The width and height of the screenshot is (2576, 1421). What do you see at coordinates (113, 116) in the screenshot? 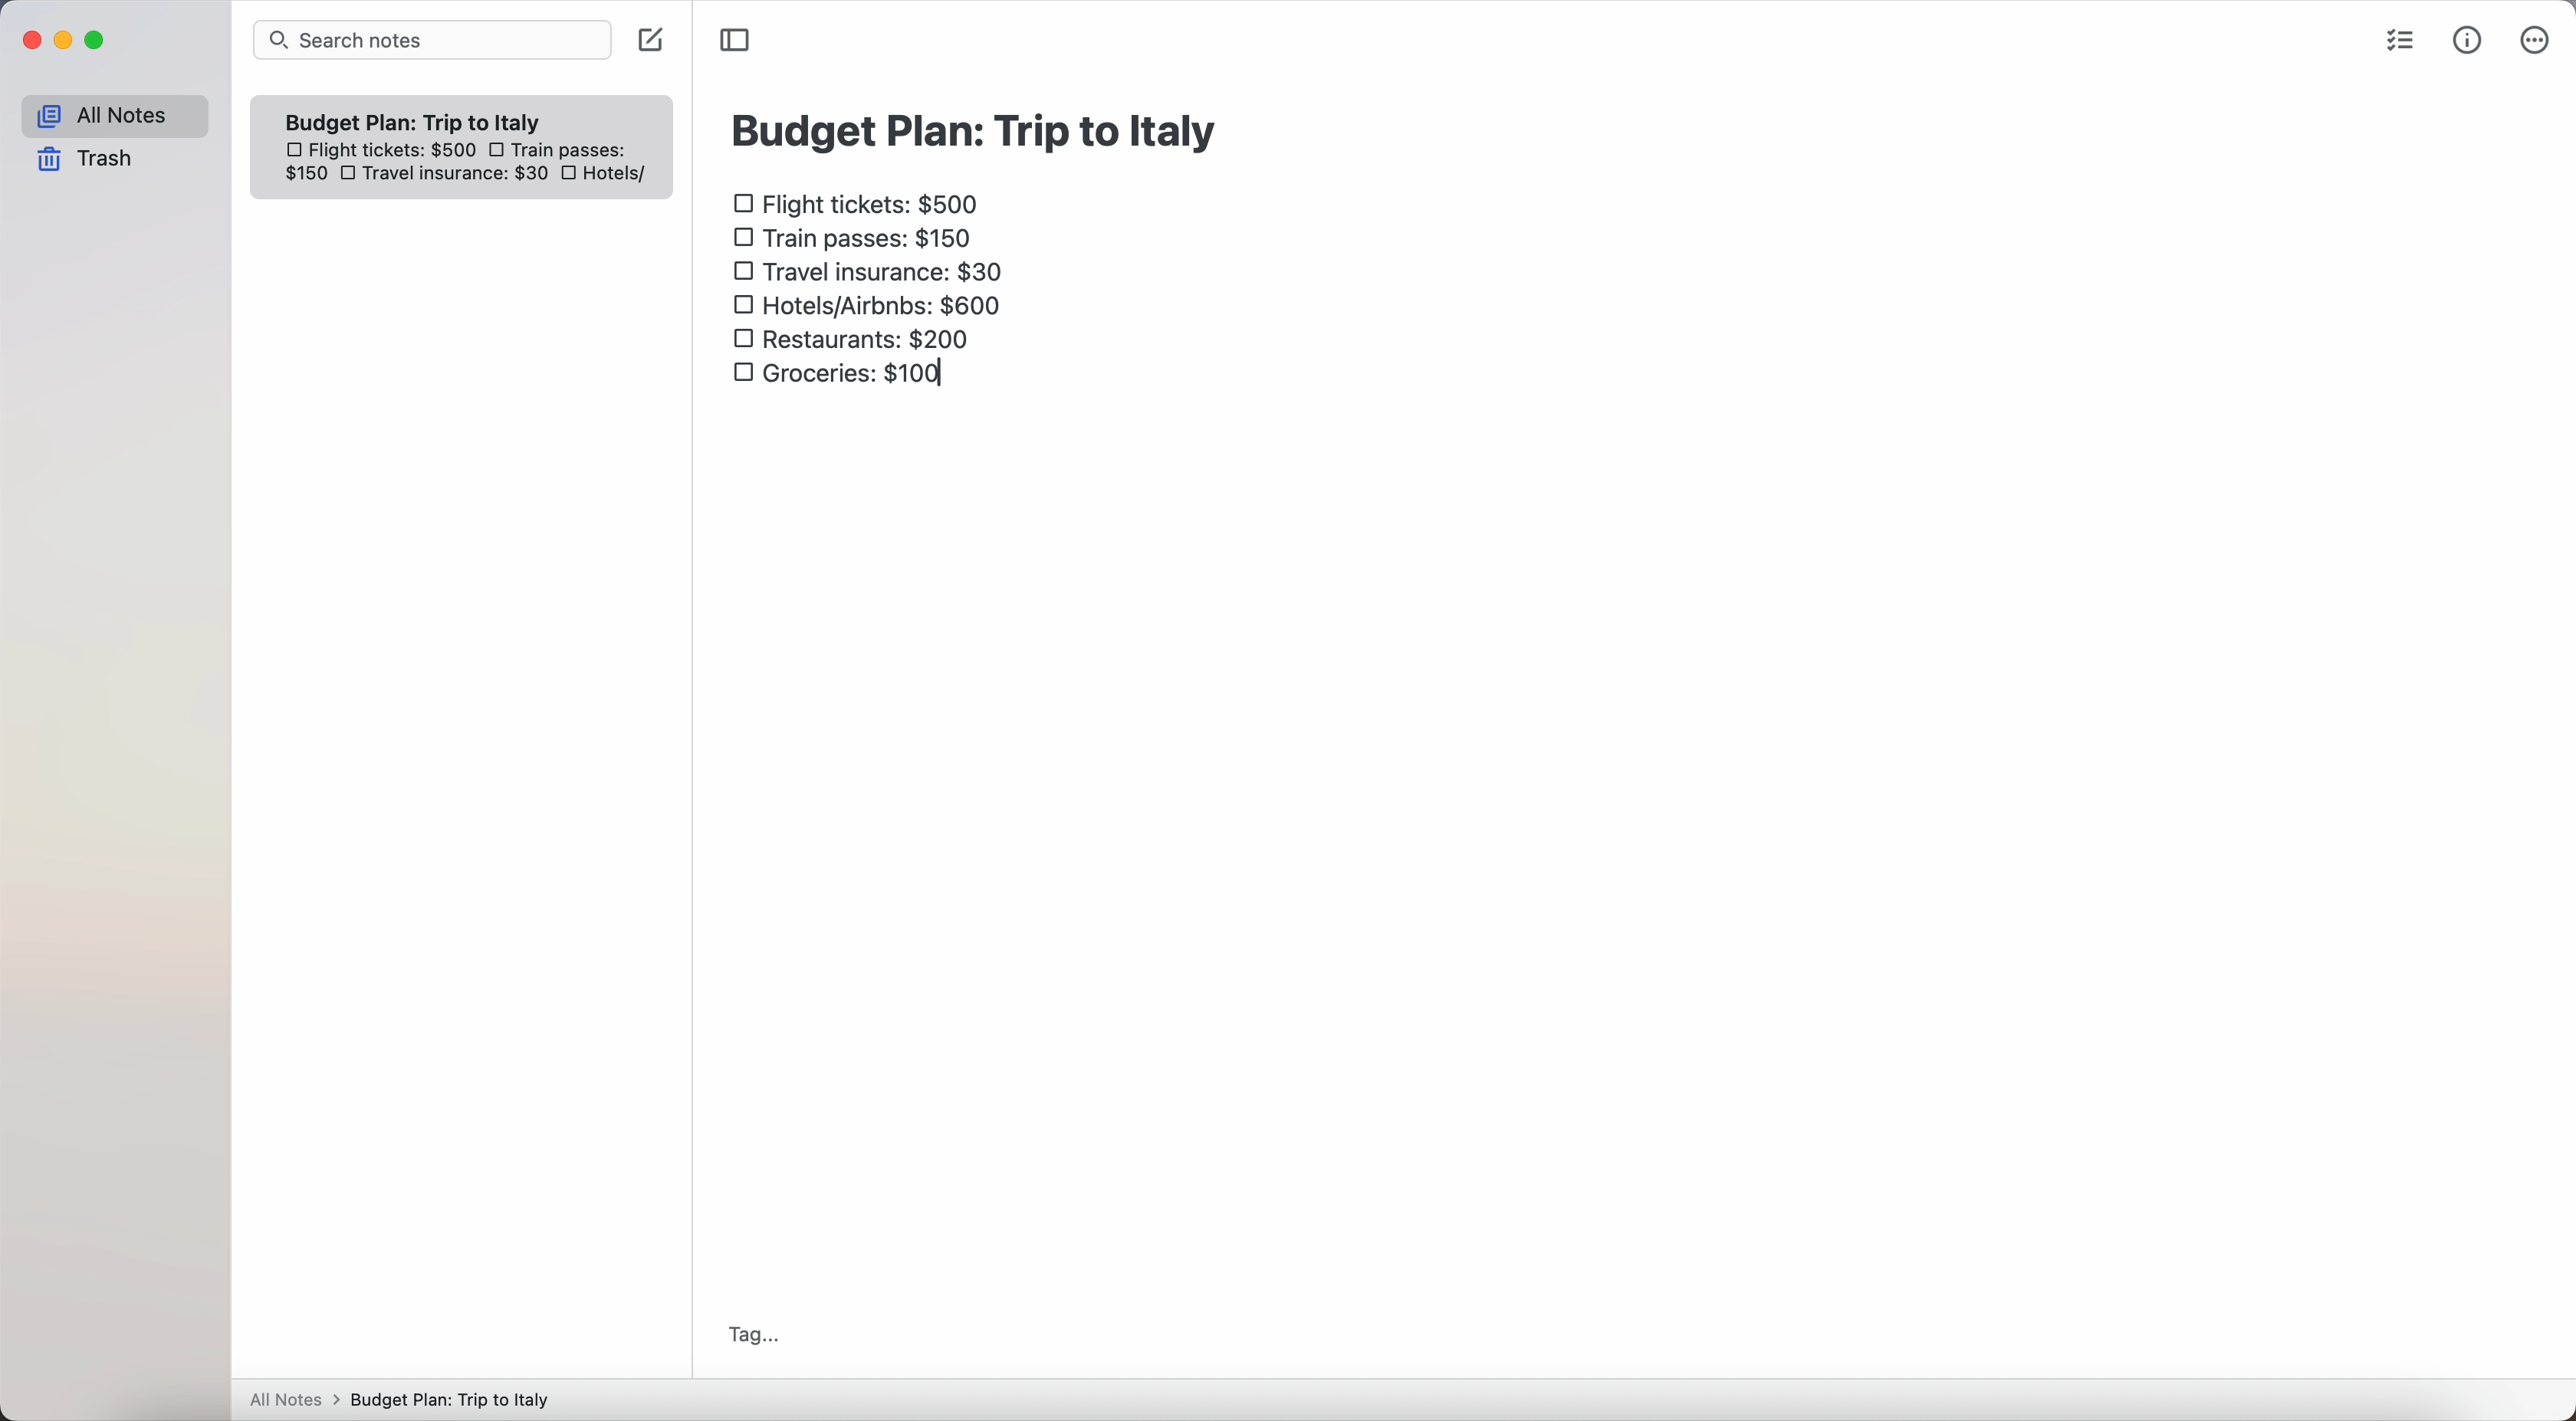
I see `all notes` at bounding box center [113, 116].